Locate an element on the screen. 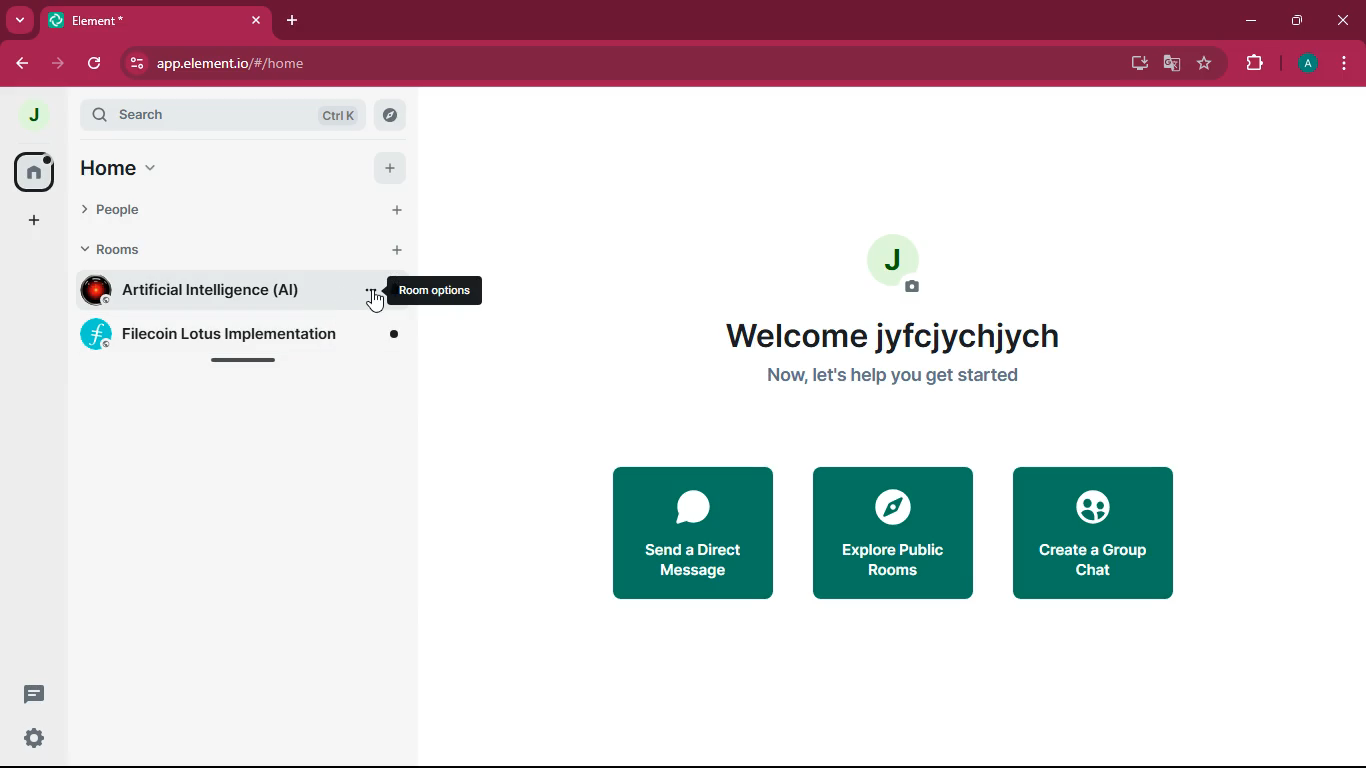 Image resolution: width=1366 pixels, height=768 pixels. maximize is located at coordinates (1298, 24).